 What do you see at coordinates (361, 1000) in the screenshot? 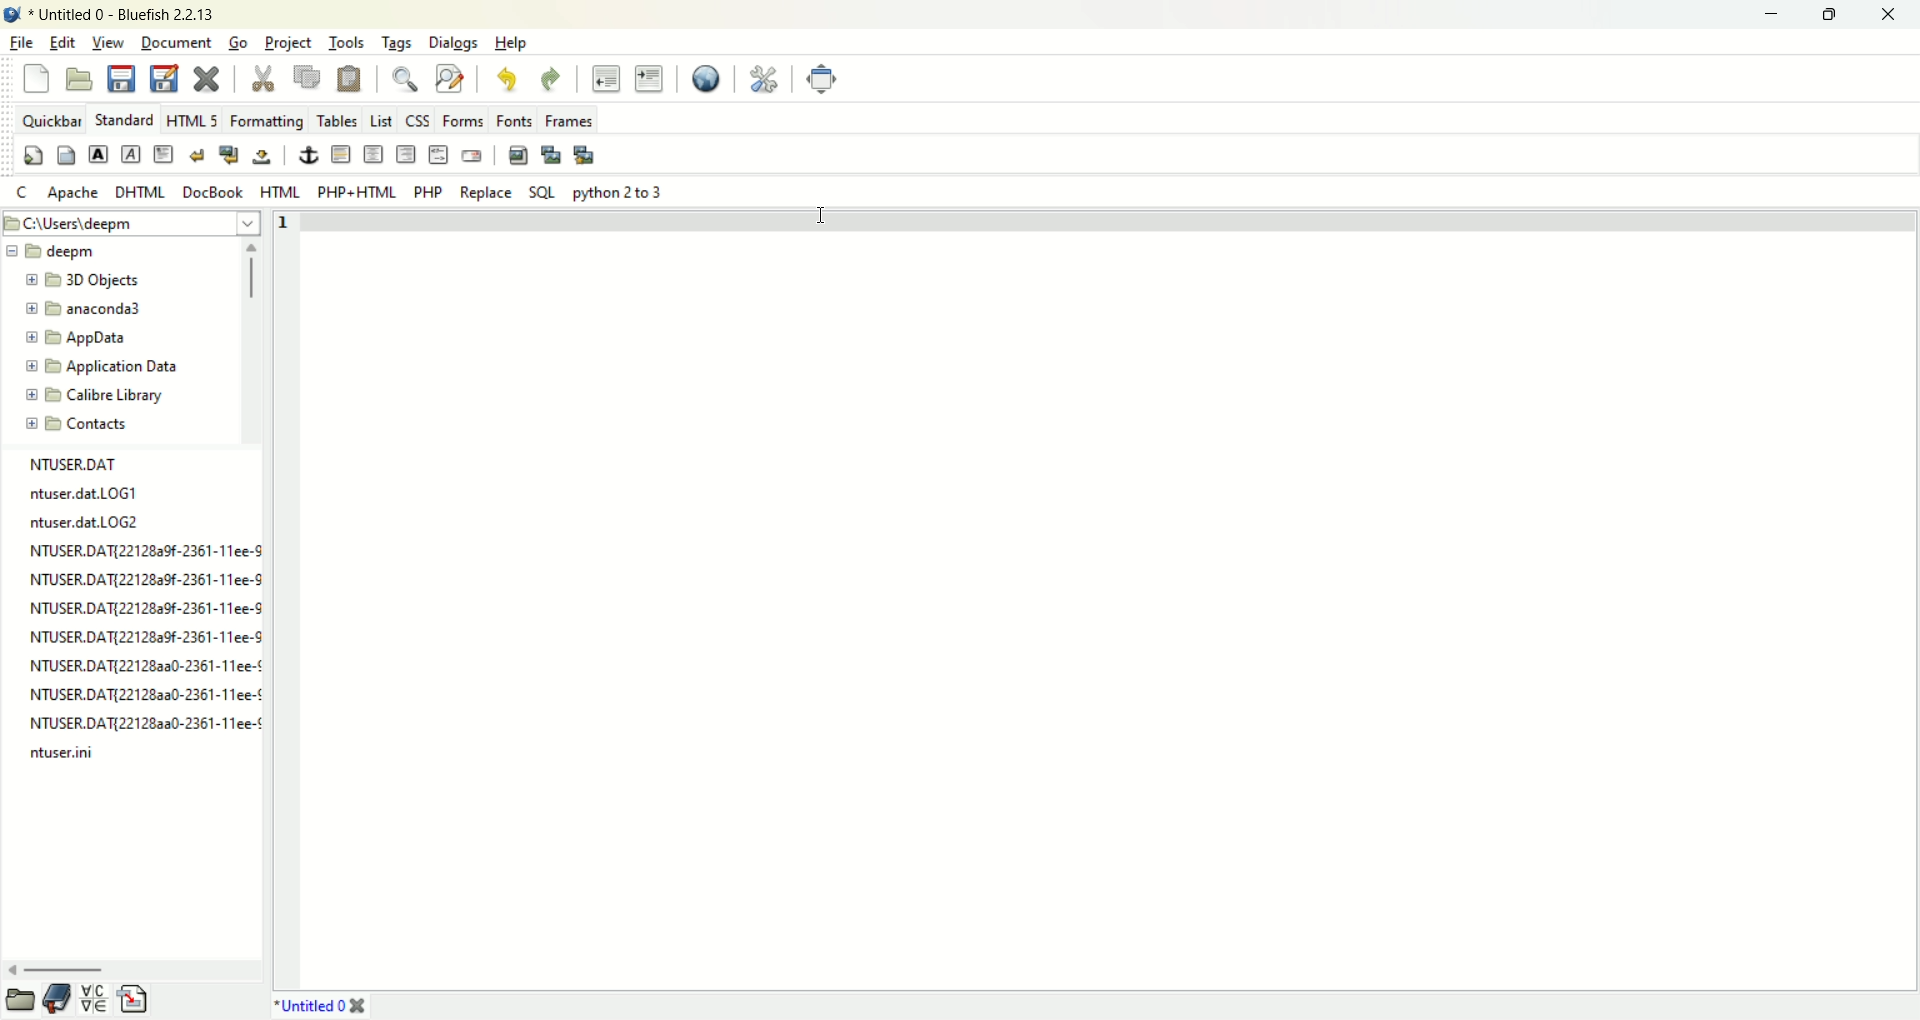
I see `close` at bounding box center [361, 1000].